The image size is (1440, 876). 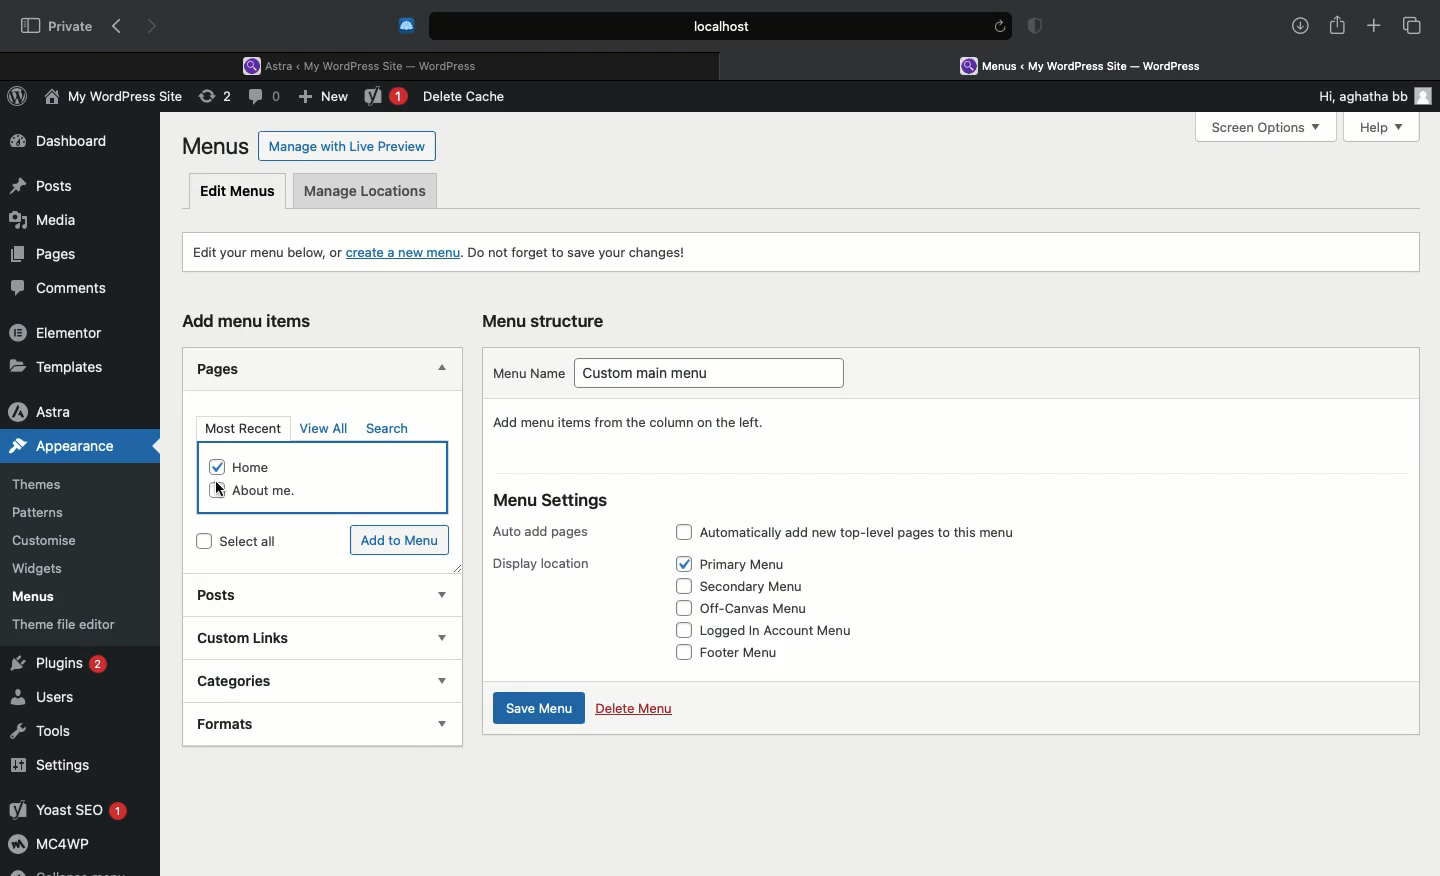 I want to click on Badge, so click(x=1039, y=28).